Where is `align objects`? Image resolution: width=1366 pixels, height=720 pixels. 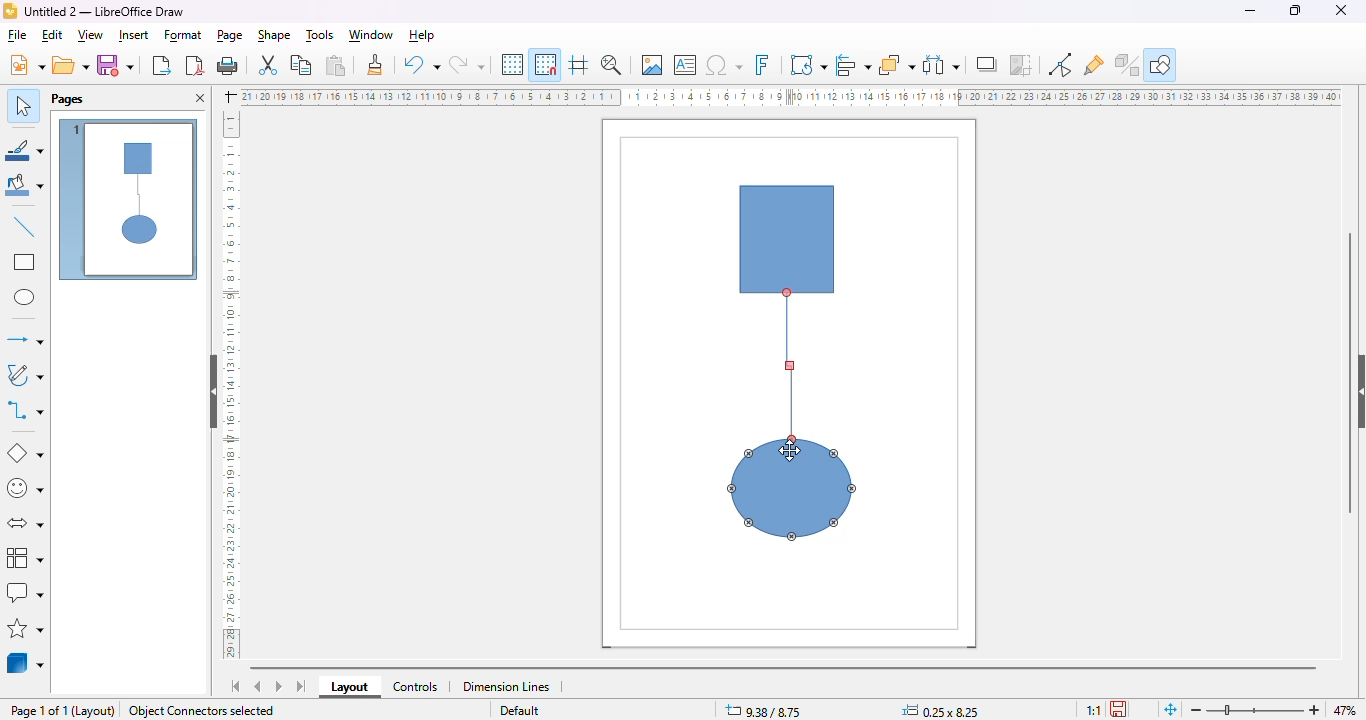
align objects is located at coordinates (855, 65).